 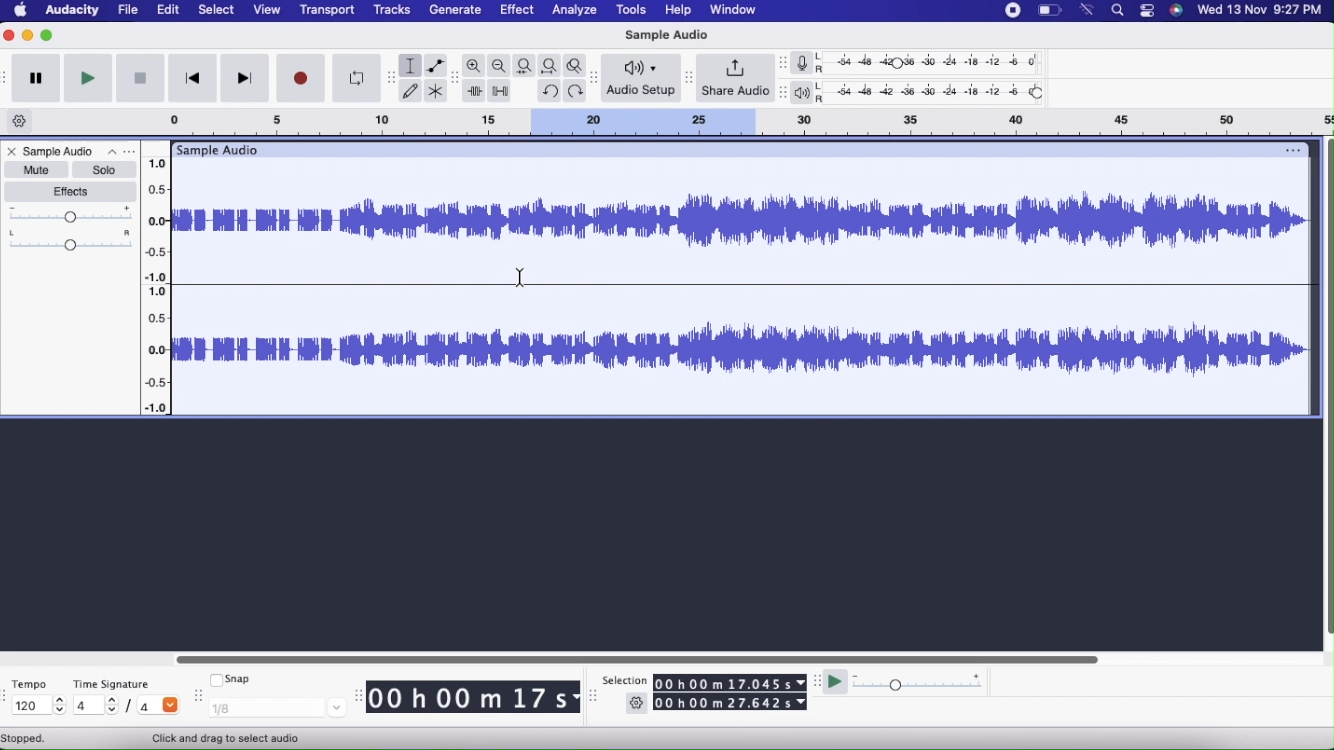 What do you see at coordinates (8, 696) in the screenshot?
I see `move toolbar` at bounding box center [8, 696].